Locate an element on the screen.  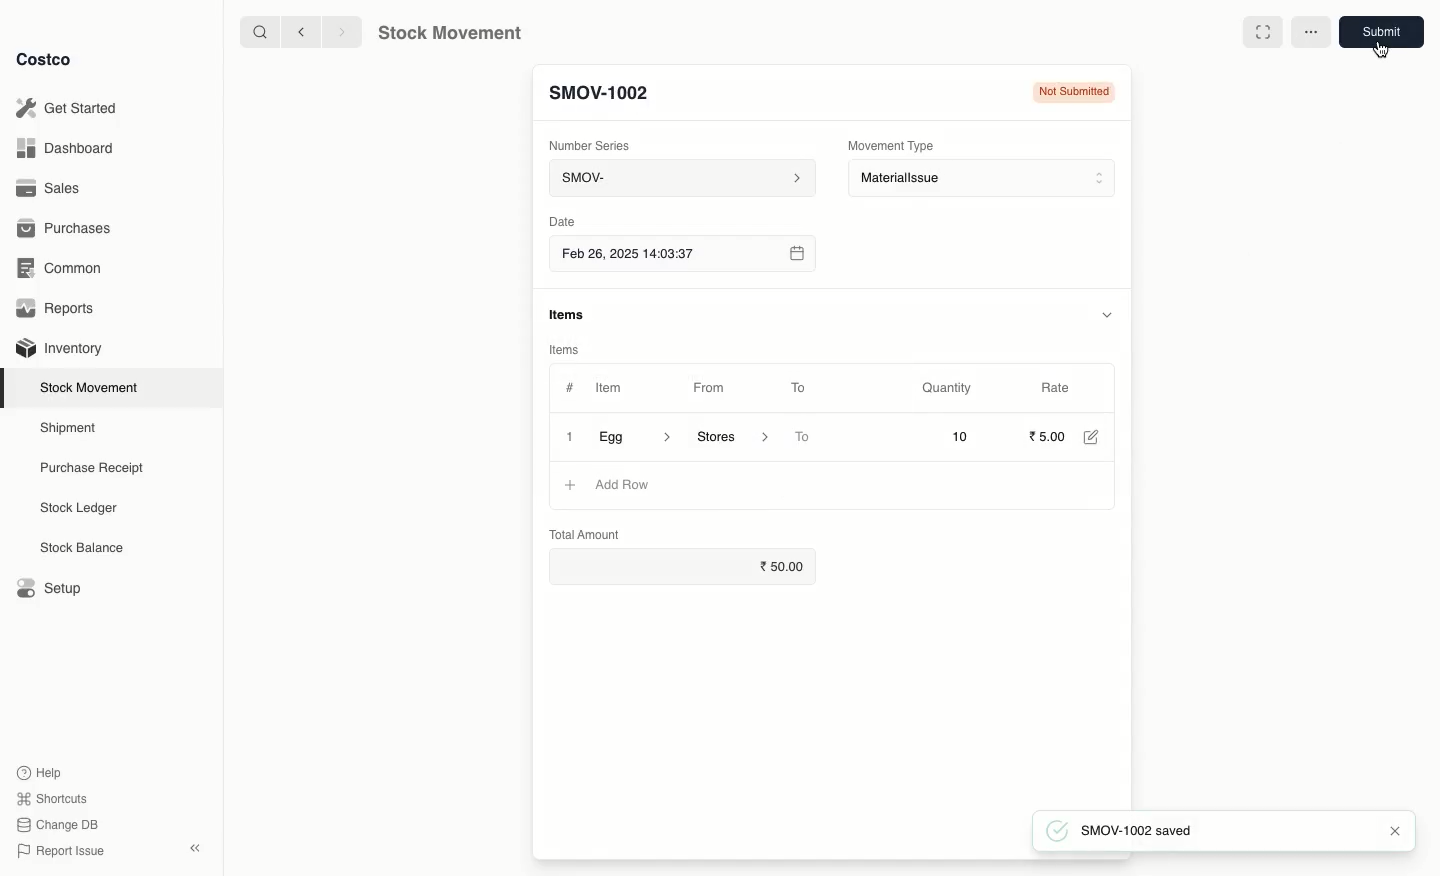
10 is located at coordinates (934, 436).